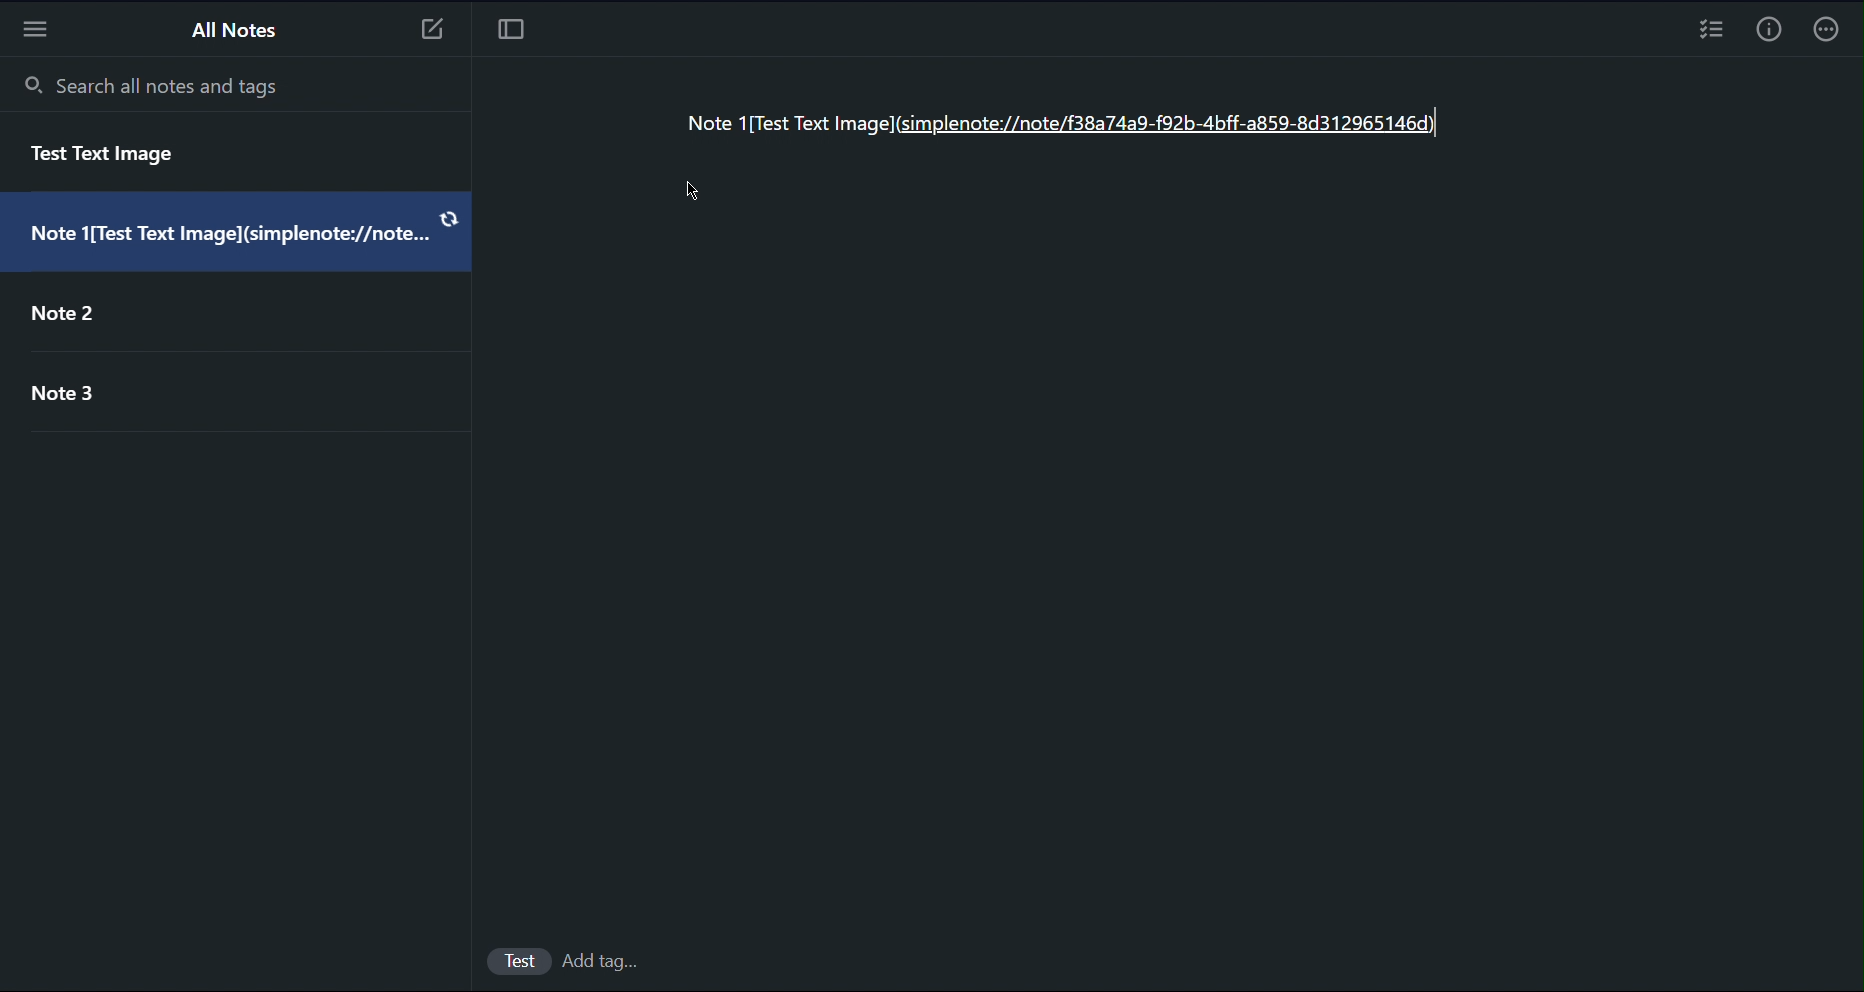 The width and height of the screenshot is (1864, 992). I want to click on Cursor, so click(693, 191).